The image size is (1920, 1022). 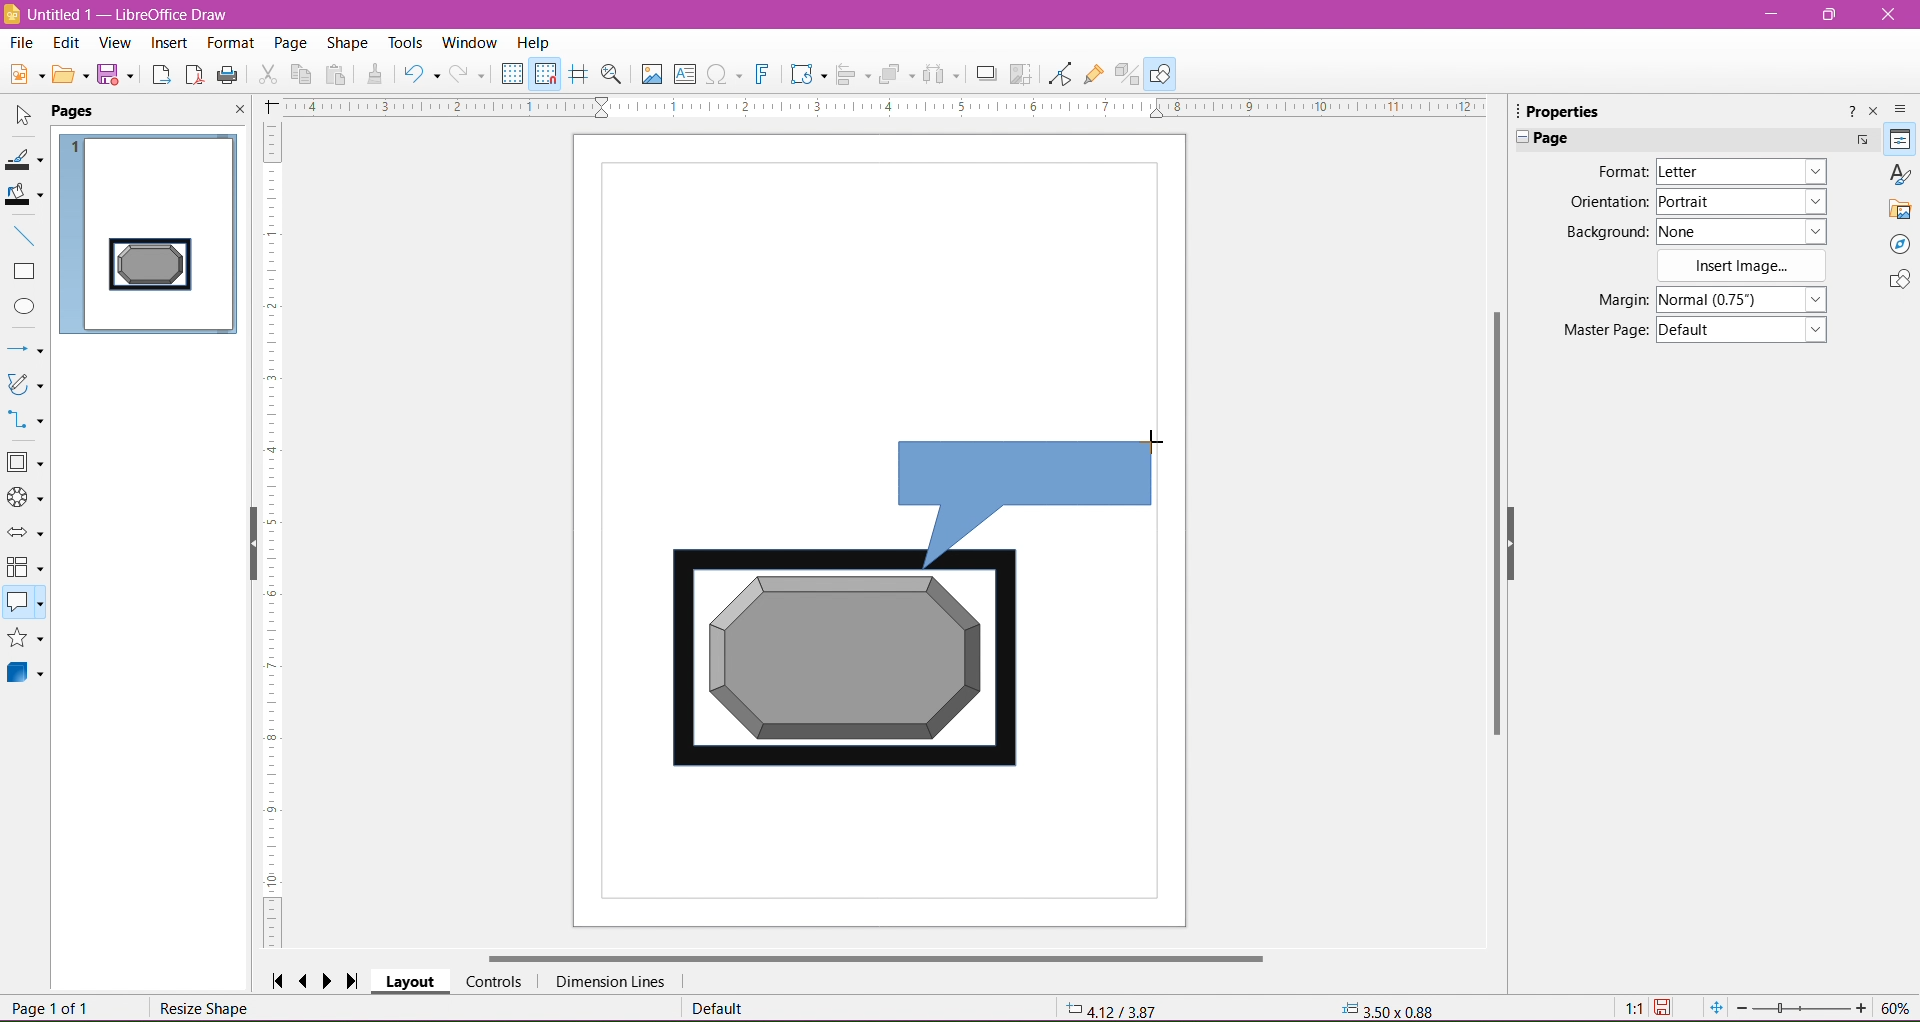 I want to click on Fill Color, so click(x=27, y=196).